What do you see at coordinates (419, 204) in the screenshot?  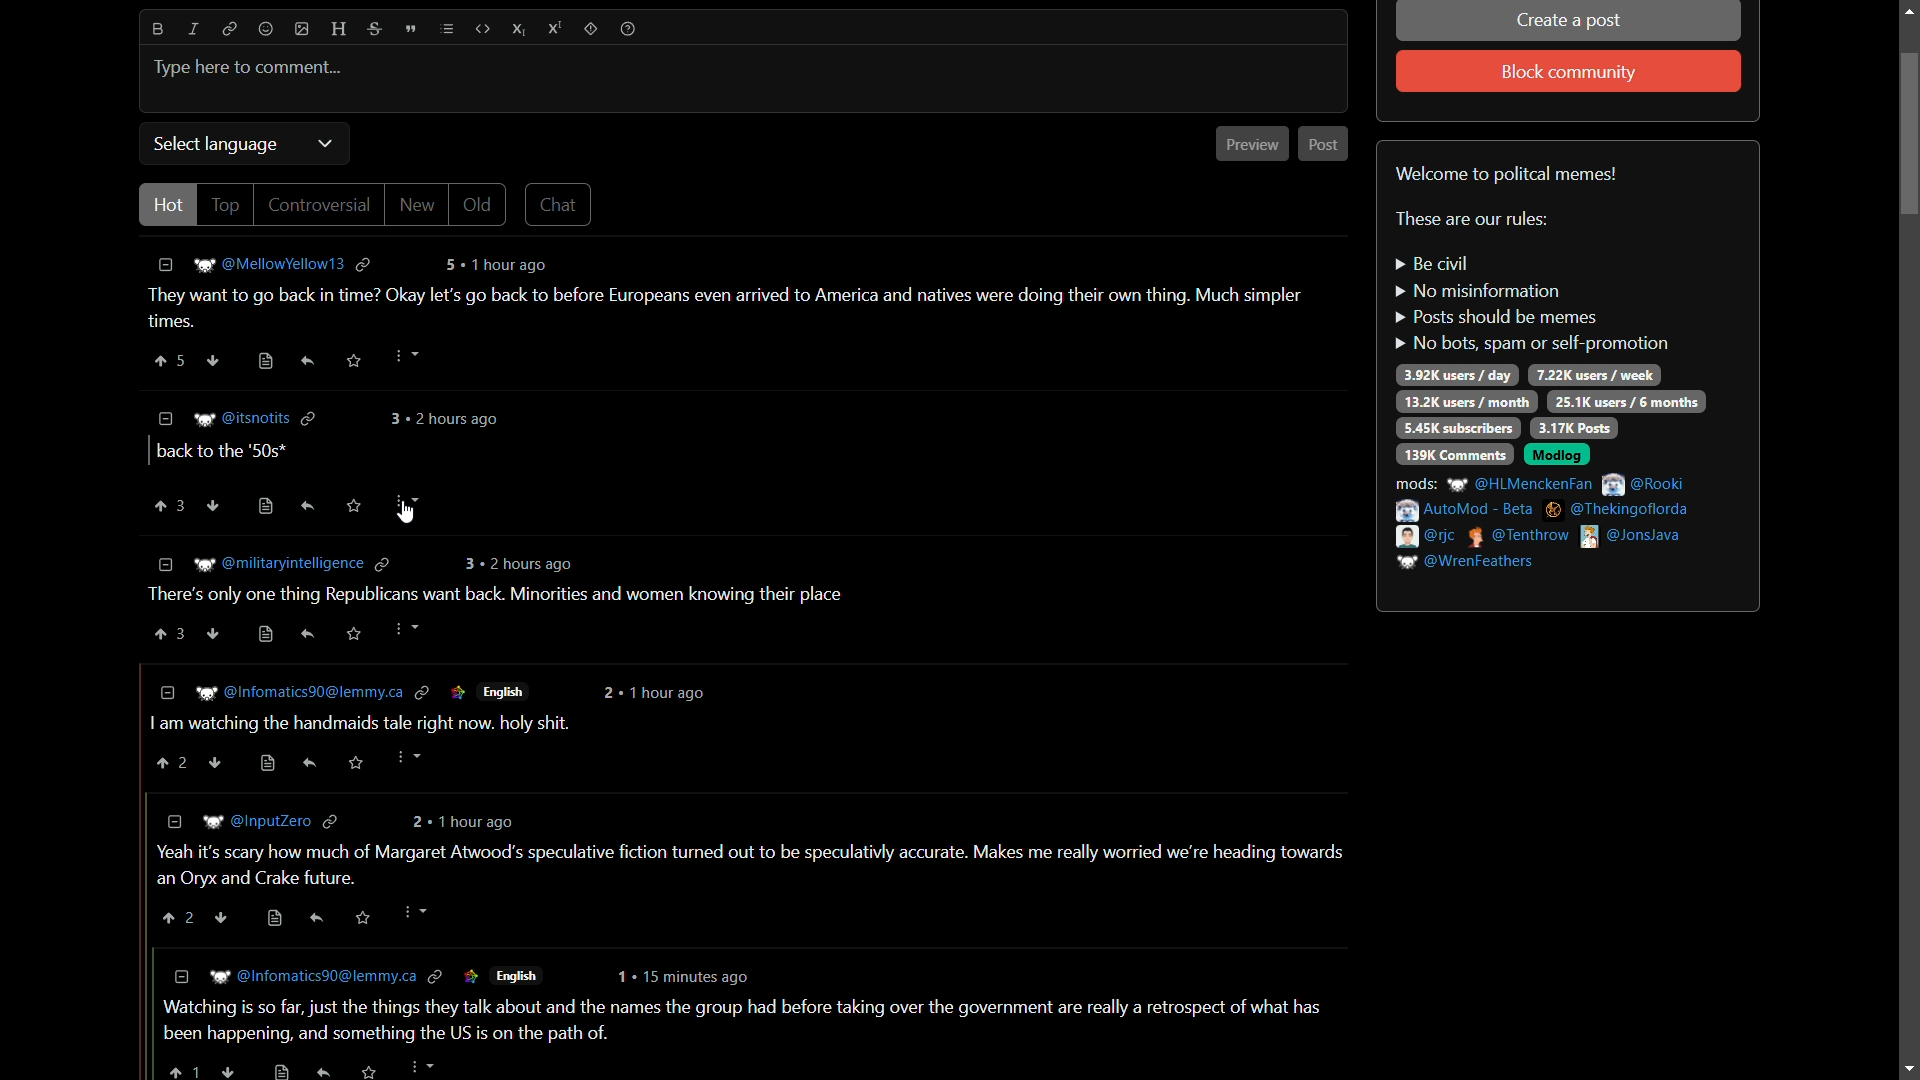 I see `new` at bounding box center [419, 204].